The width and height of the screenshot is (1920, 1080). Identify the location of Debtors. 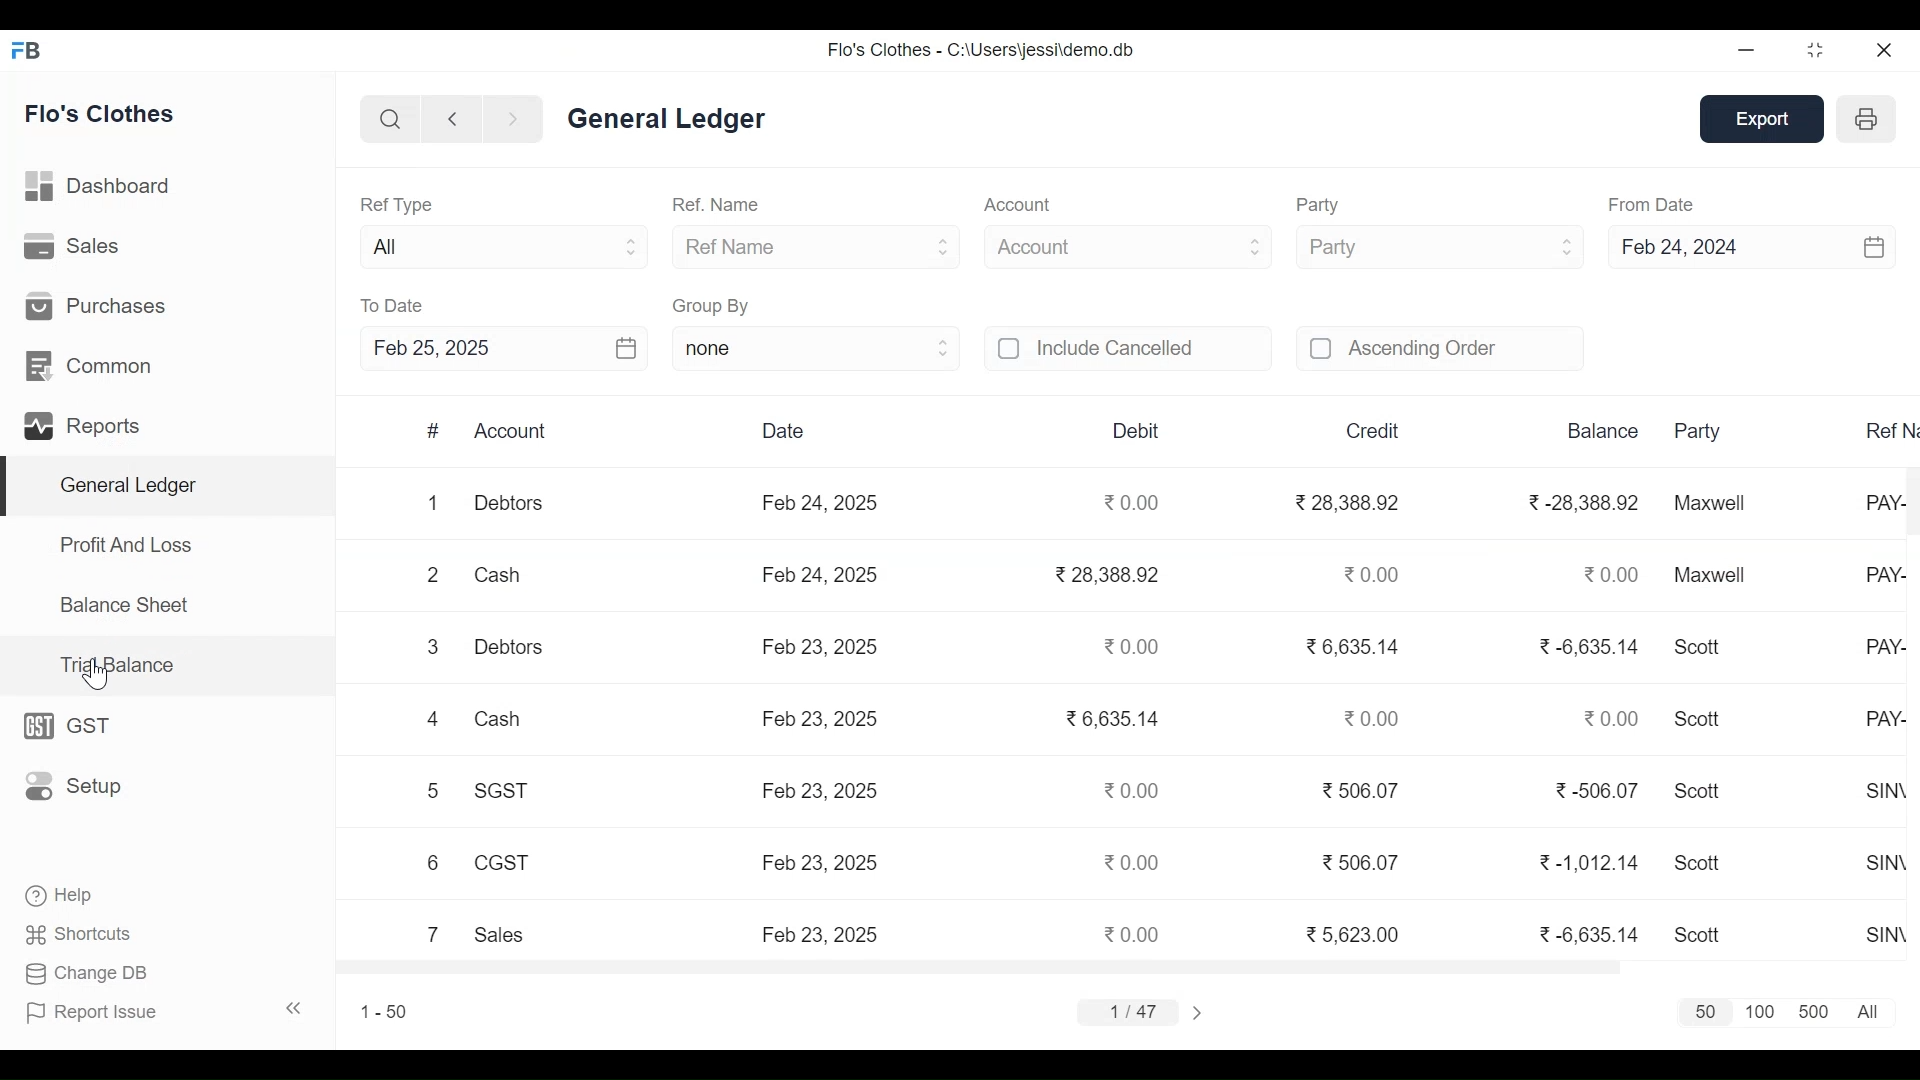
(506, 646).